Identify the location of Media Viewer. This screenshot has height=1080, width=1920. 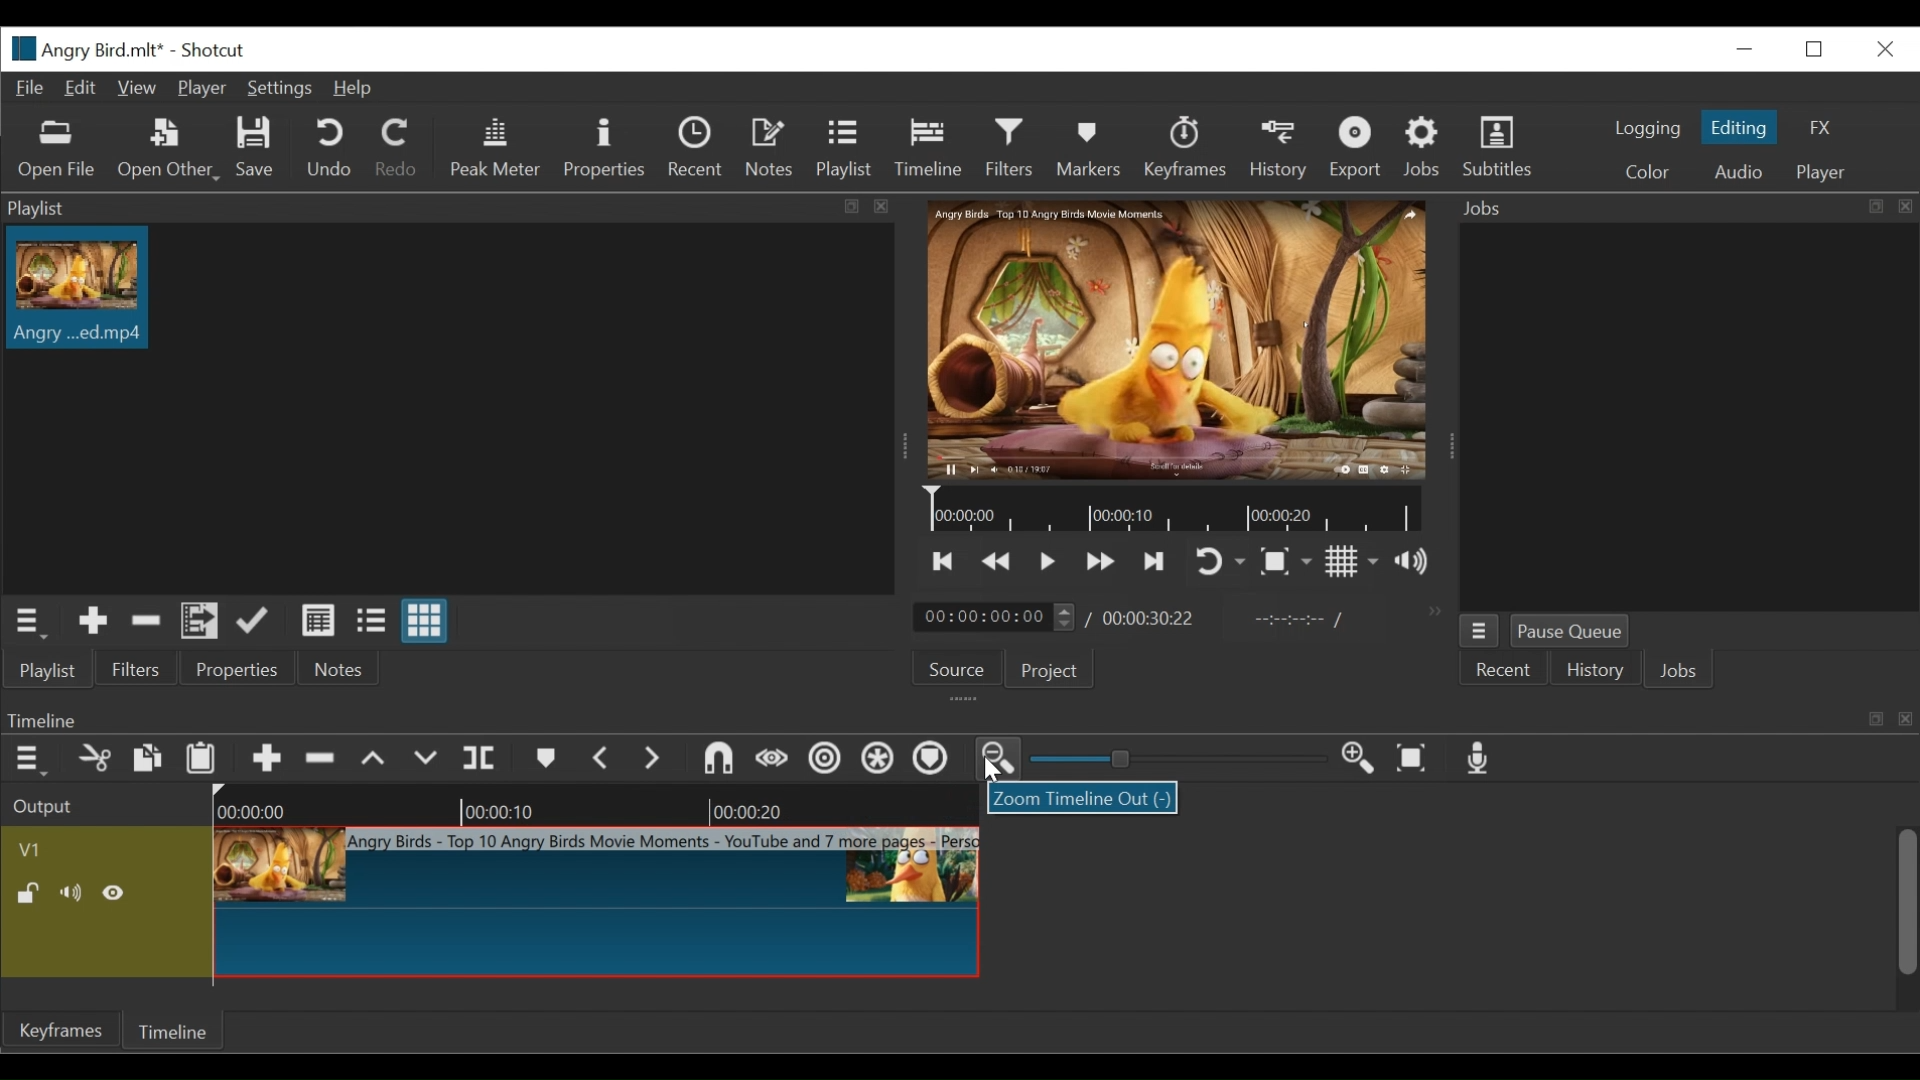
(1175, 339).